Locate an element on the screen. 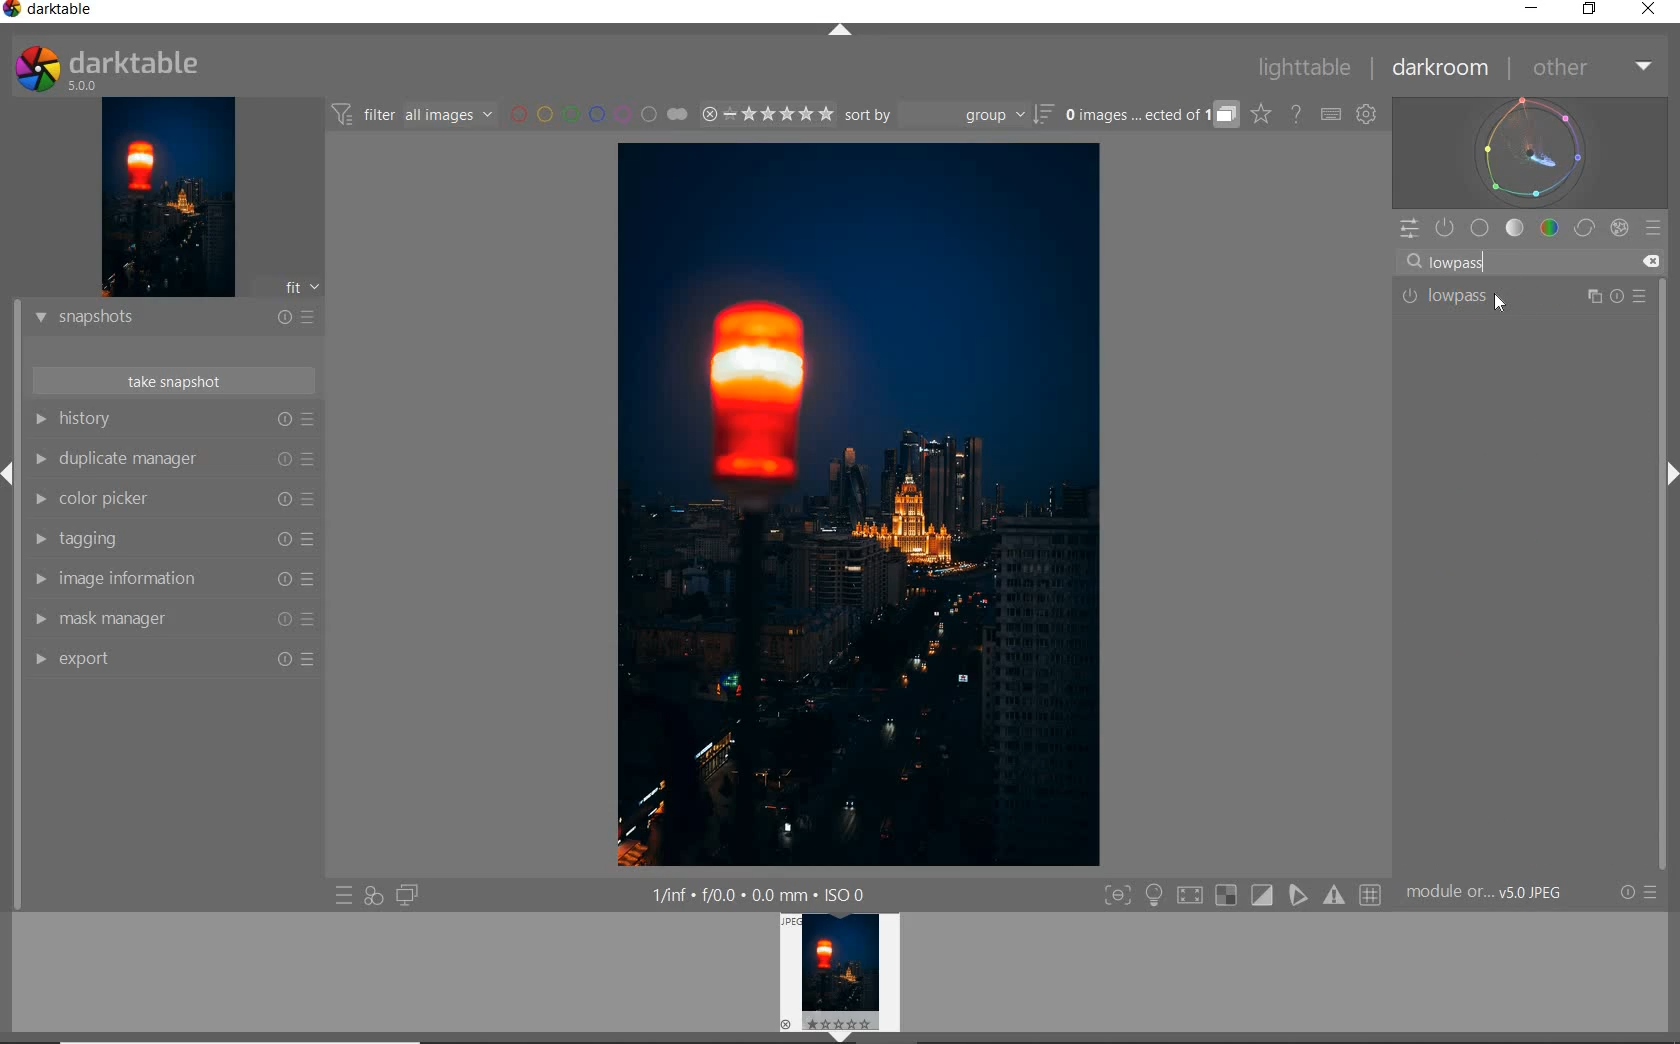 This screenshot has height=1044, width=1680. FILTER IMAGES BASED ON THEIR MODULE ORDER is located at coordinates (415, 115).